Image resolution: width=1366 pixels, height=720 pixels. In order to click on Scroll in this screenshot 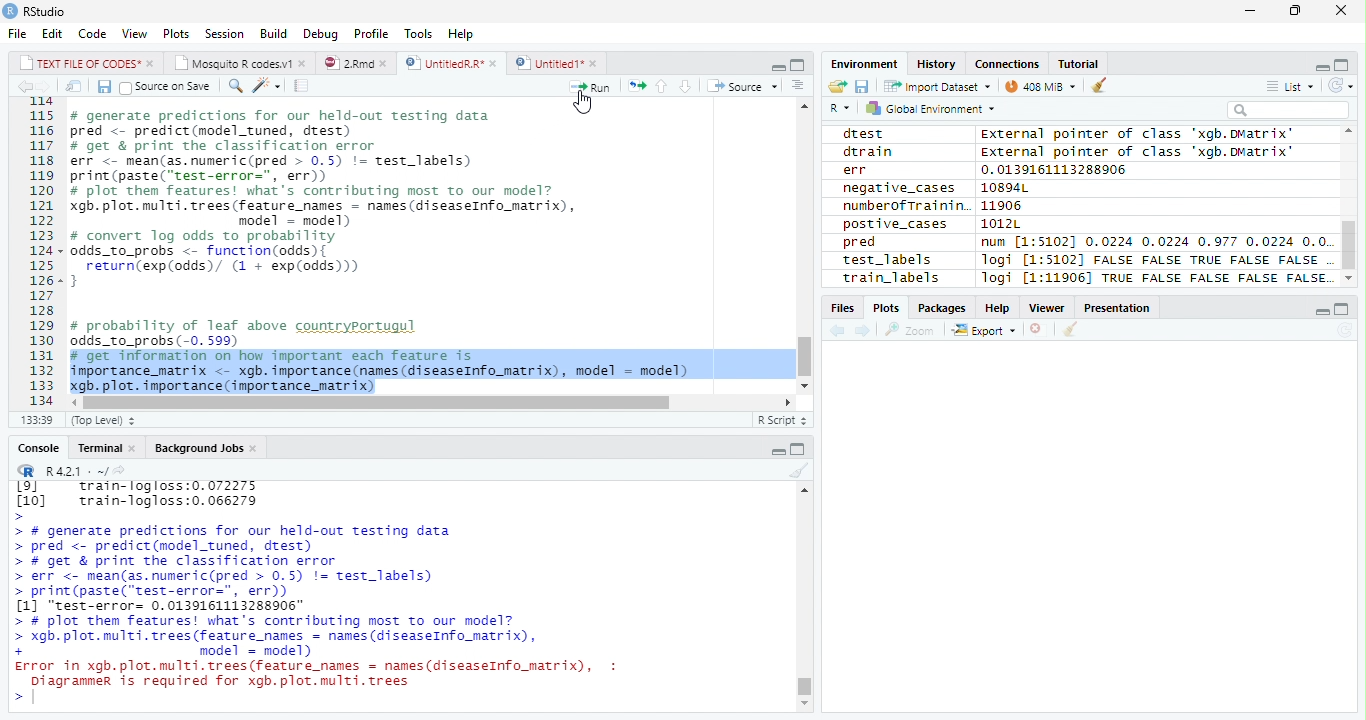, I will do `click(1349, 207)`.